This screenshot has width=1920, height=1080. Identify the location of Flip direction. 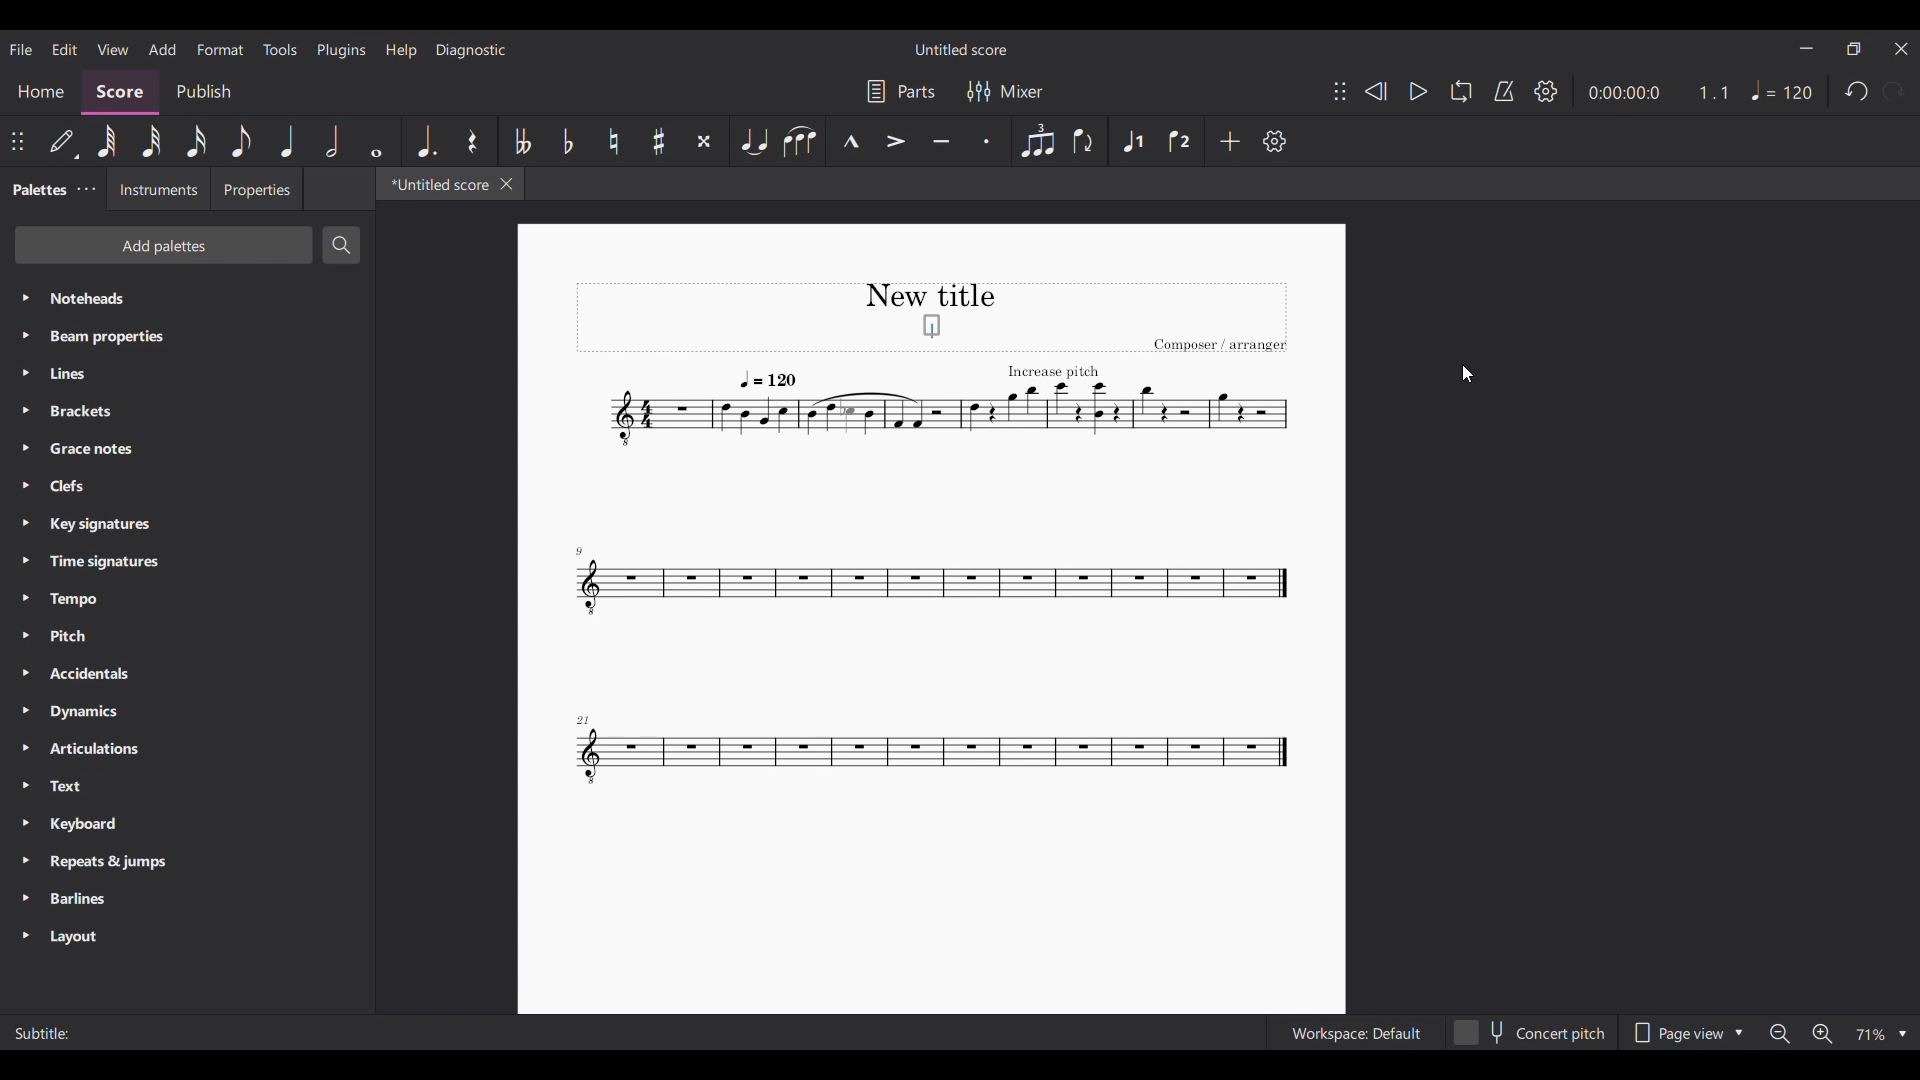
(1083, 142).